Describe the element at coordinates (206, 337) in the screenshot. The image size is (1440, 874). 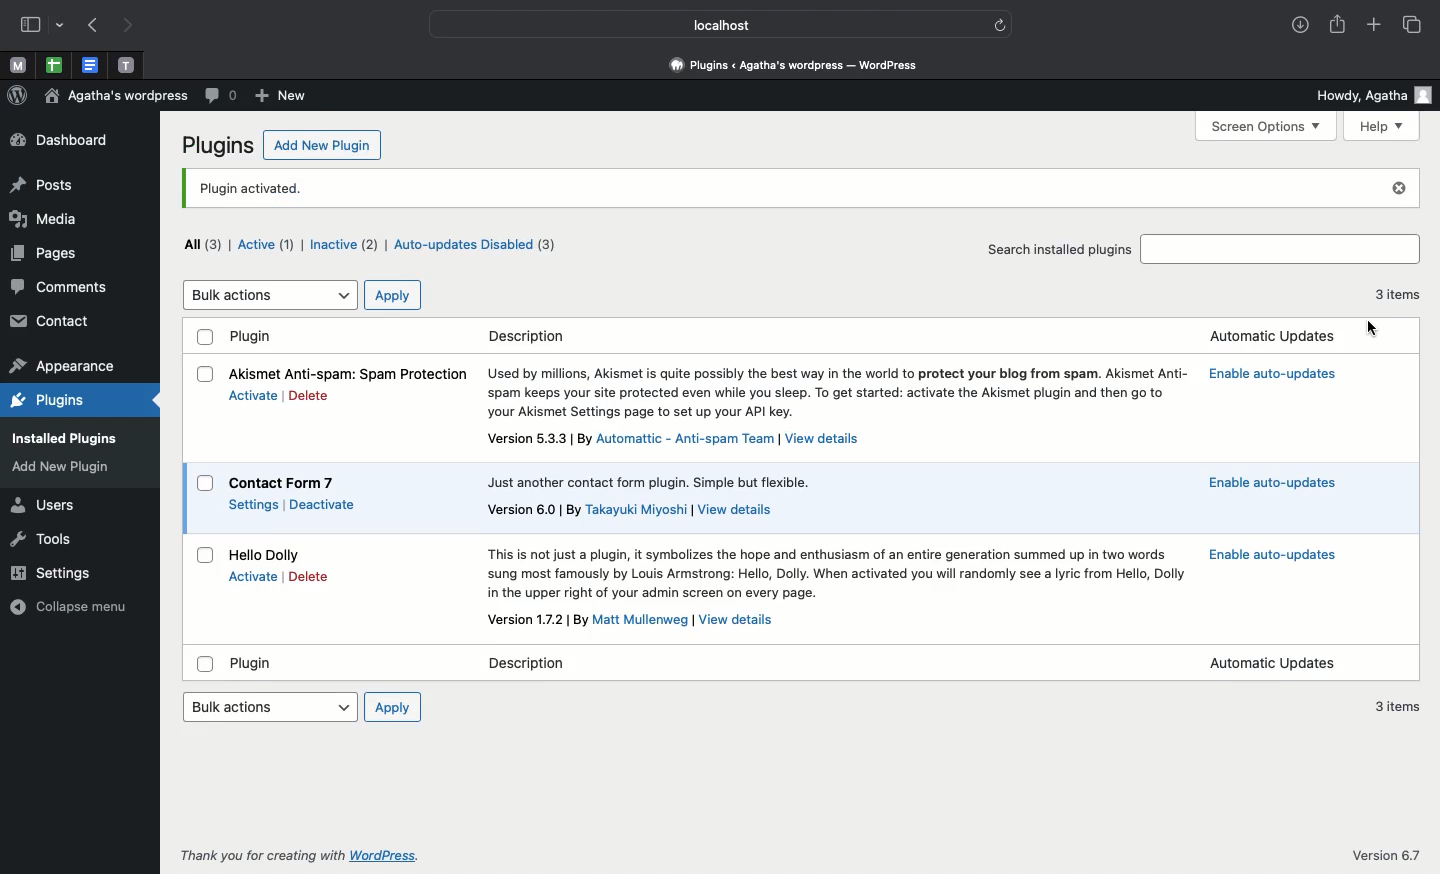
I see `Checkbox` at that location.